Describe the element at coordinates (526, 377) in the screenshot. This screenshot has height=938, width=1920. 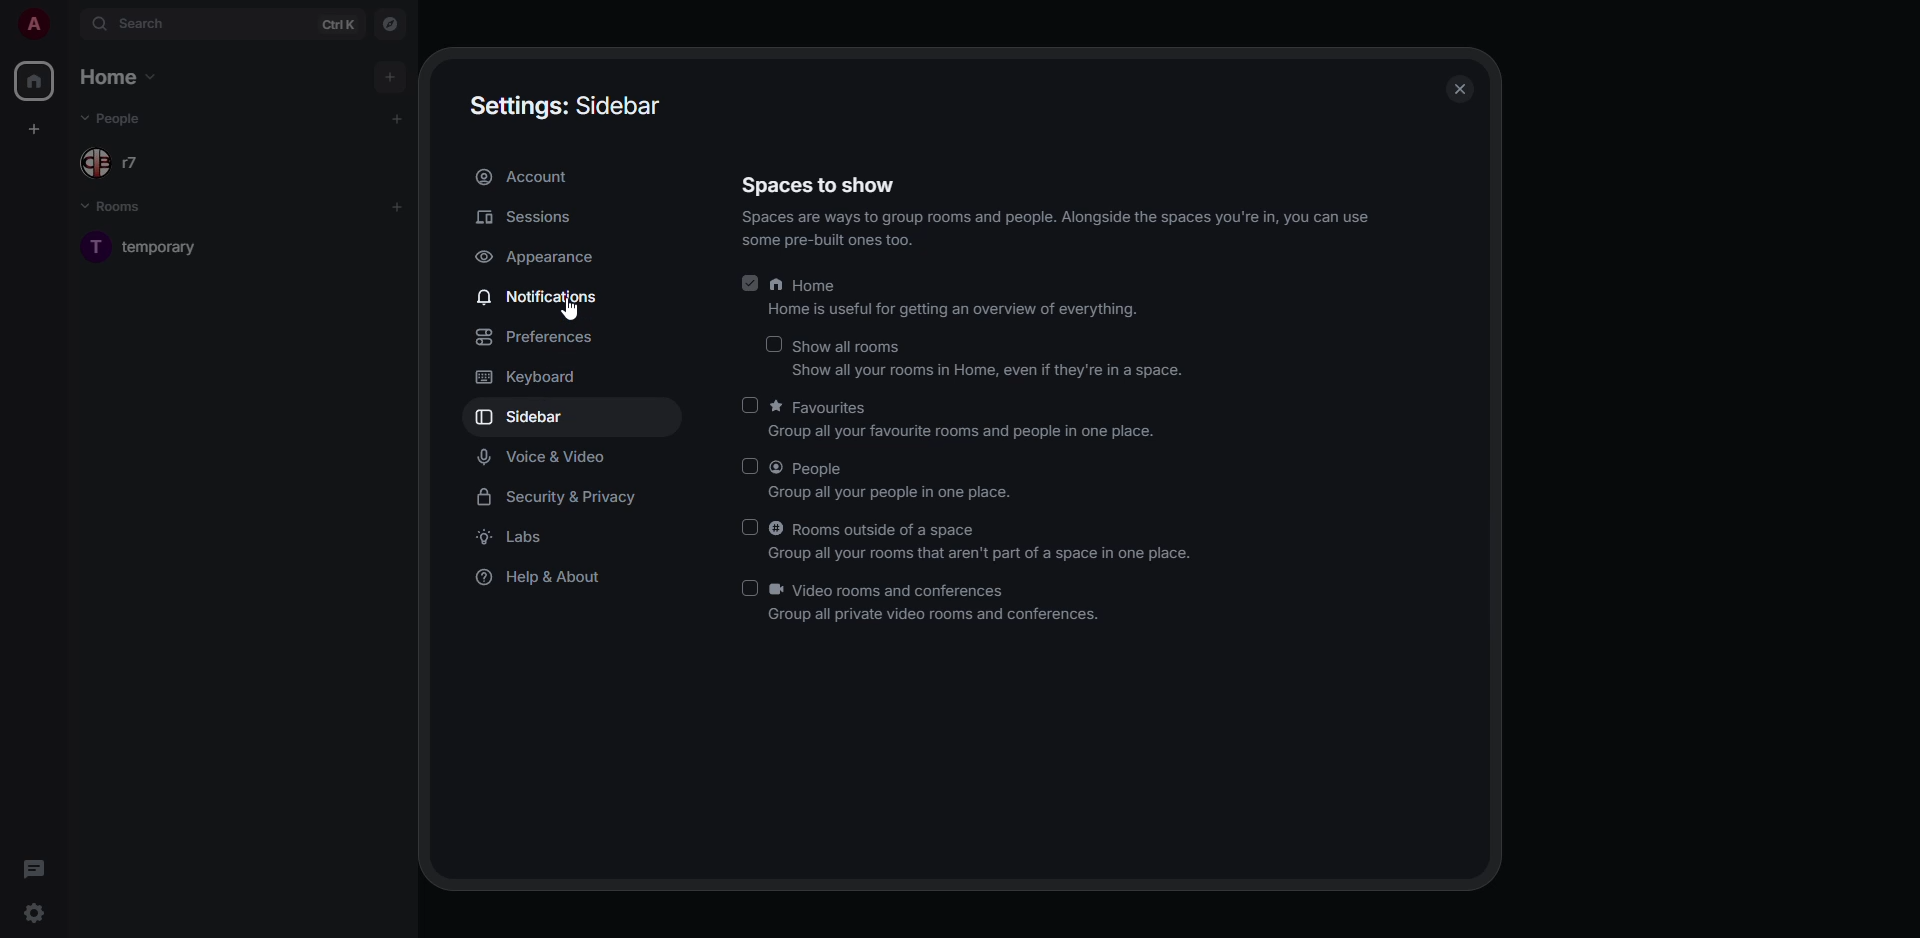
I see `keyboard` at that location.